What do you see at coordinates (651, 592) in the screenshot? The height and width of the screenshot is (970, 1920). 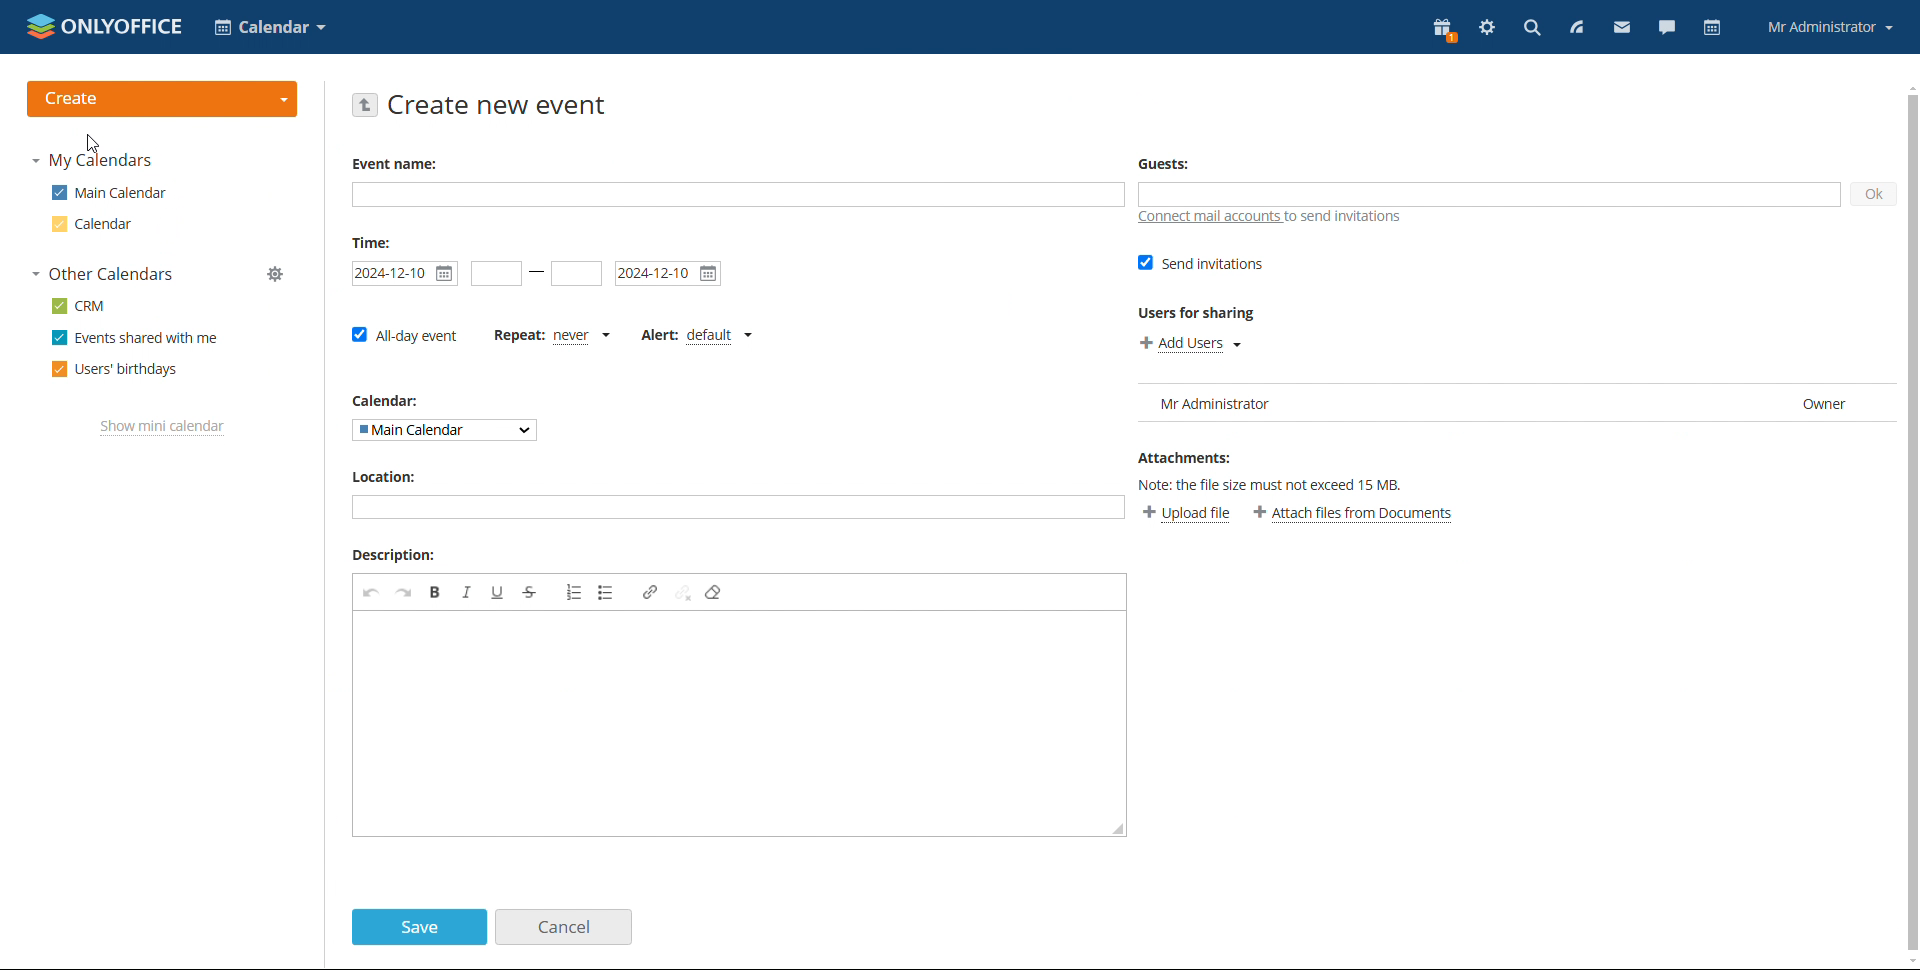 I see `link` at bounding box center [651, 592].